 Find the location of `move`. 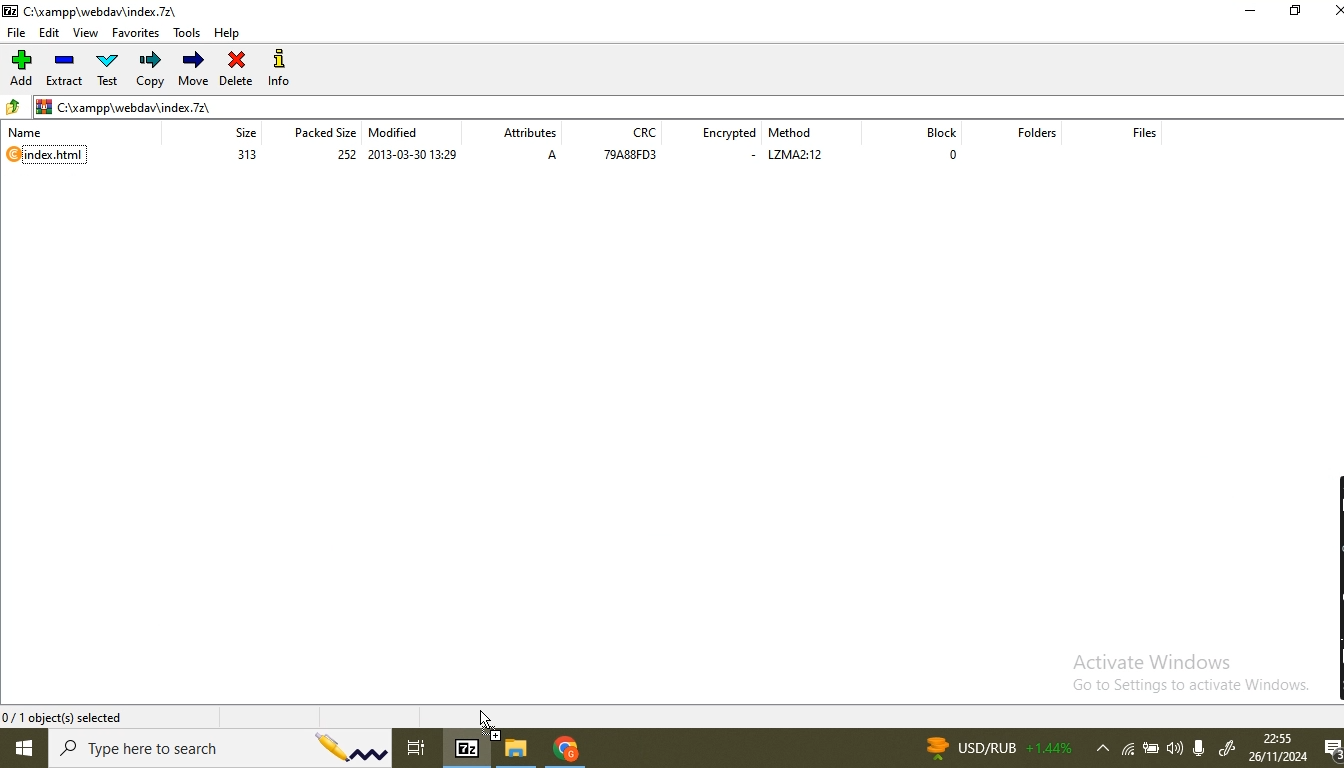

move is located at coordinates (194, 68).